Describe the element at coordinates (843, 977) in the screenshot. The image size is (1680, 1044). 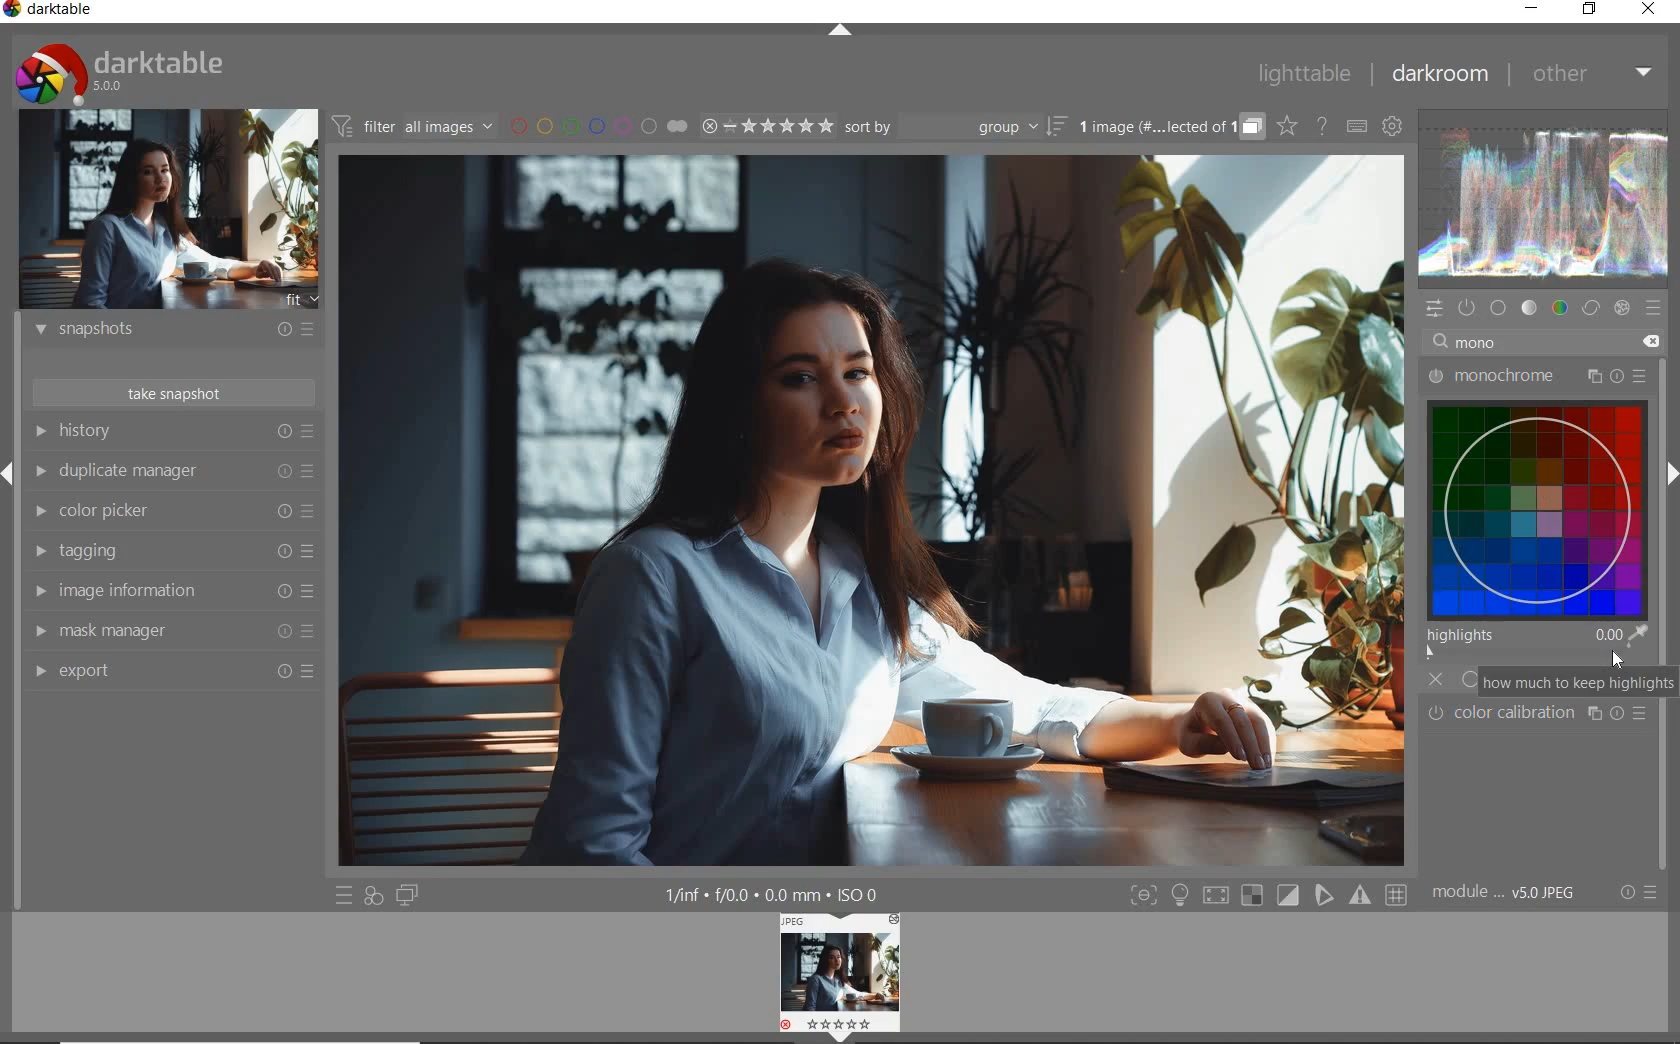
I see `Image preview` at that location.